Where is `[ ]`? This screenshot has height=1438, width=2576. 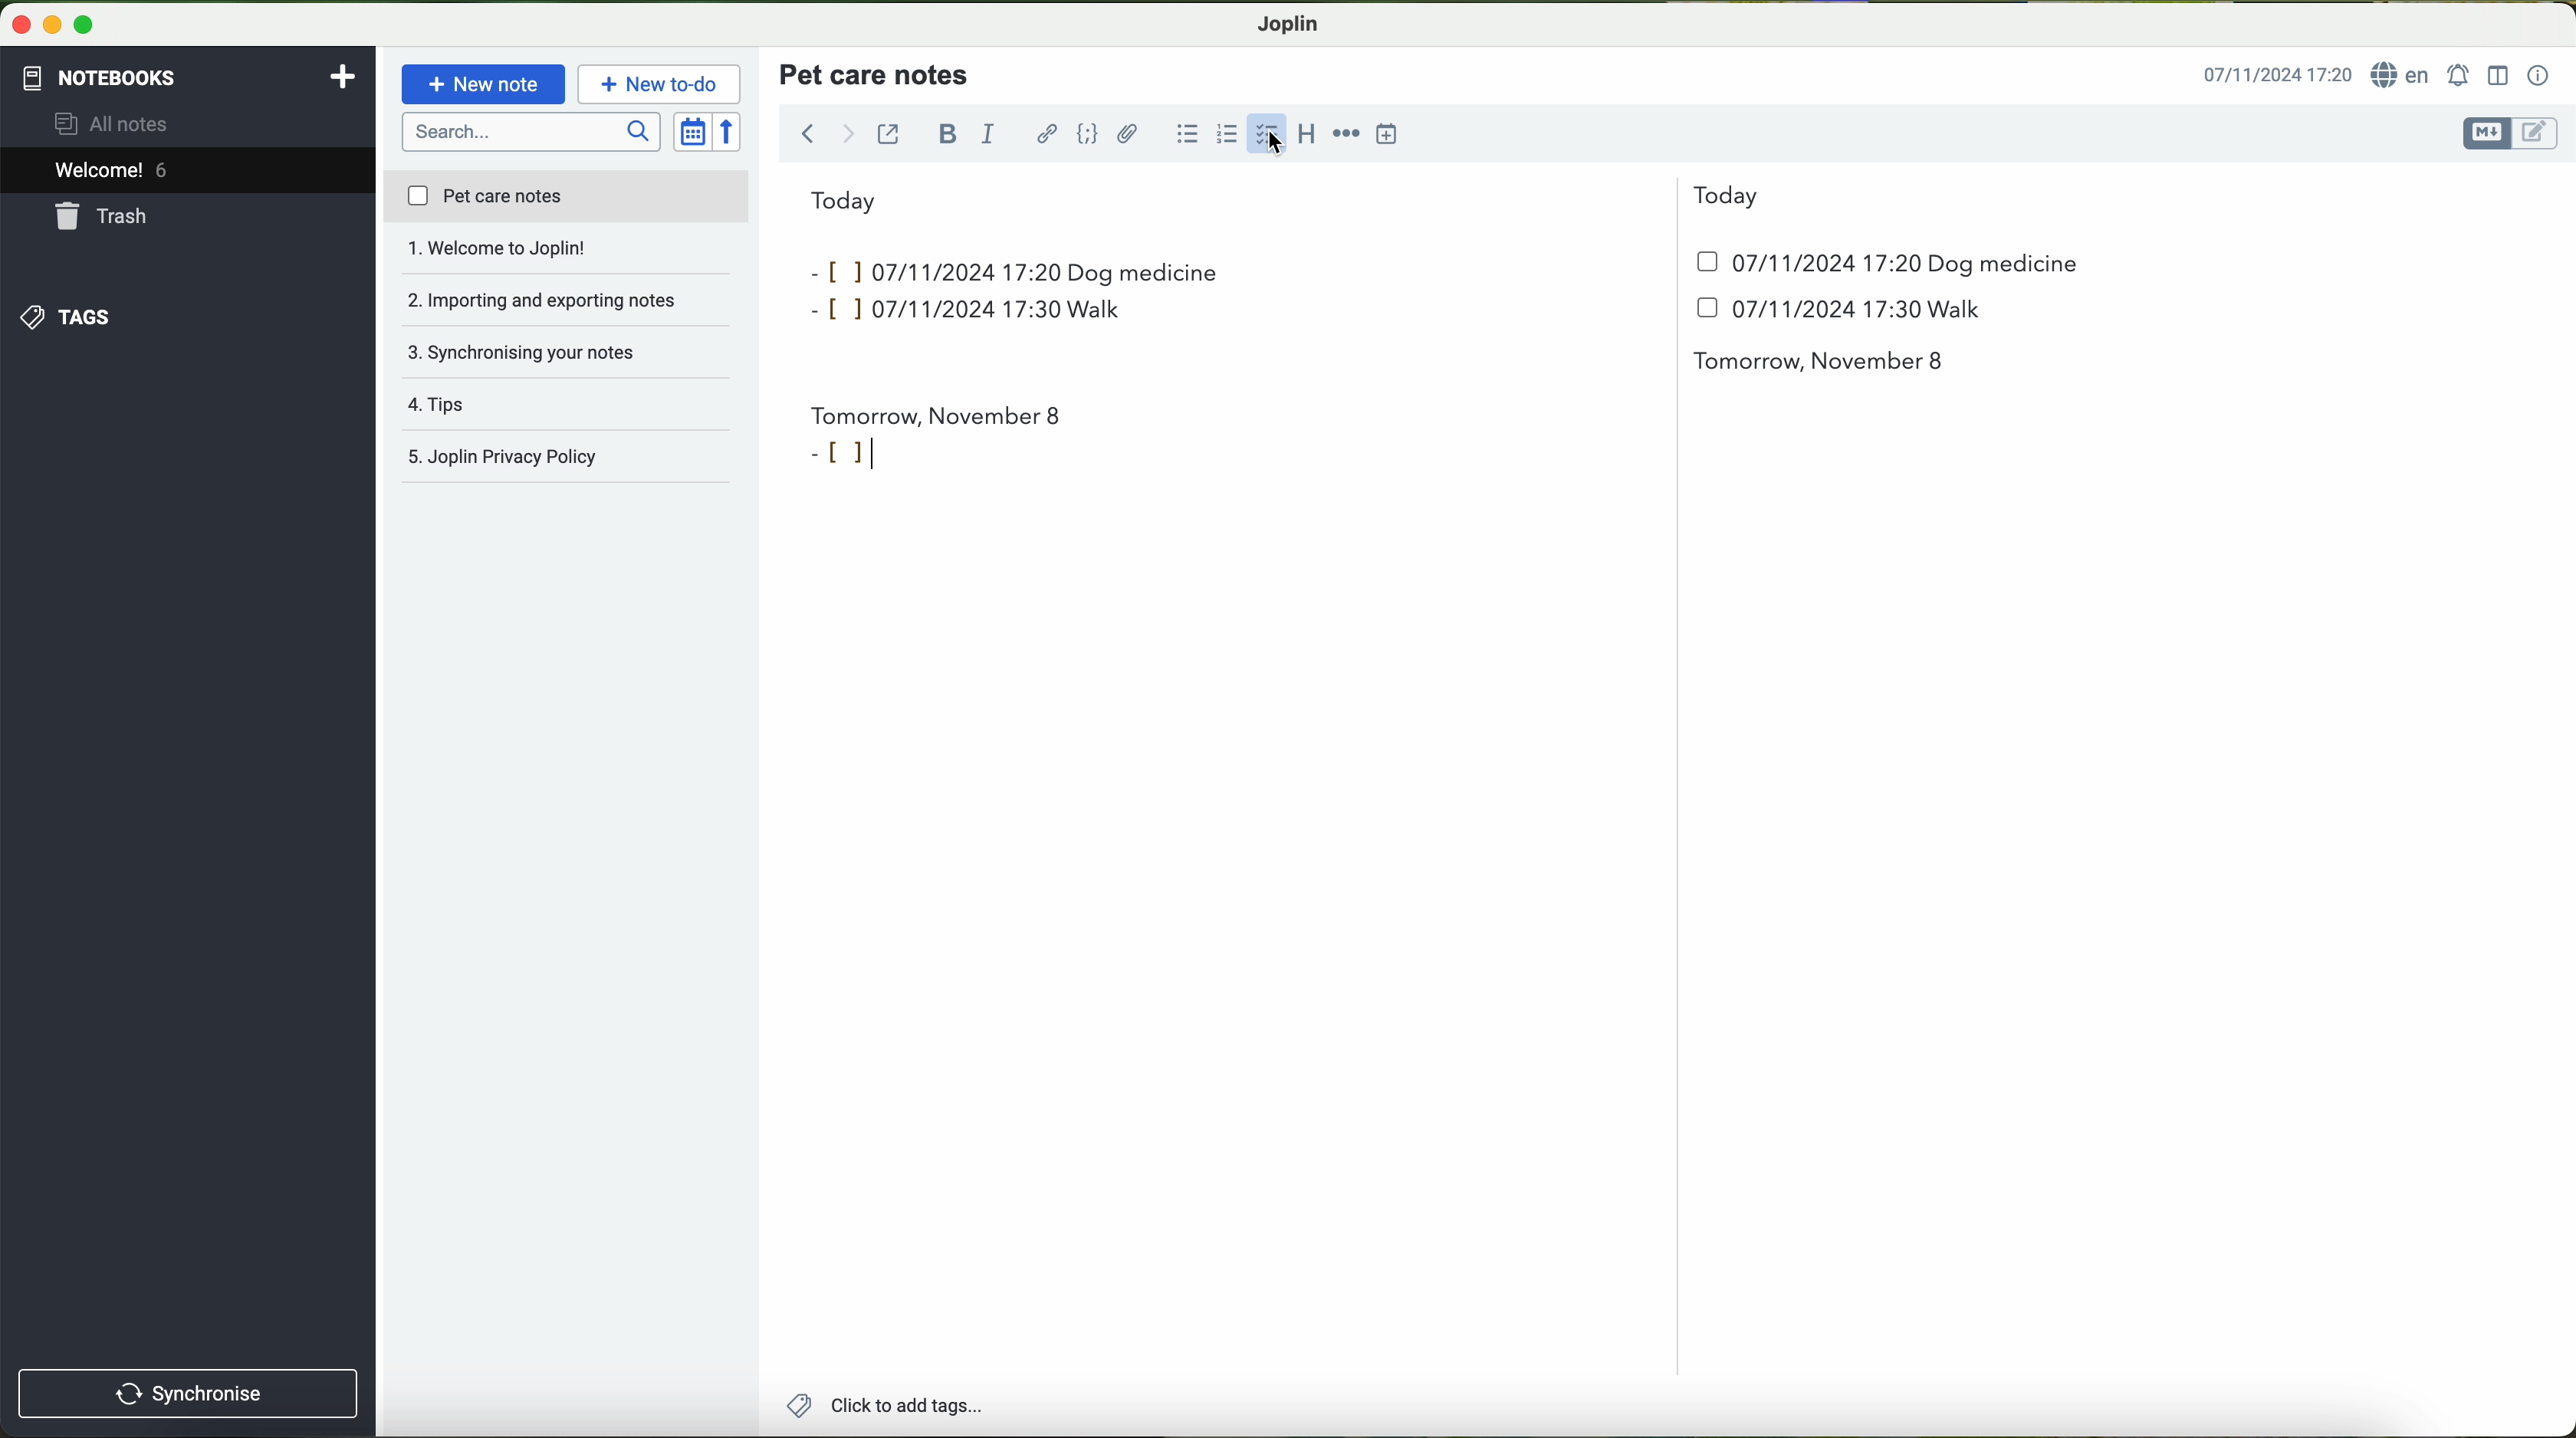 [ ] is located at coordinates (842, 452).